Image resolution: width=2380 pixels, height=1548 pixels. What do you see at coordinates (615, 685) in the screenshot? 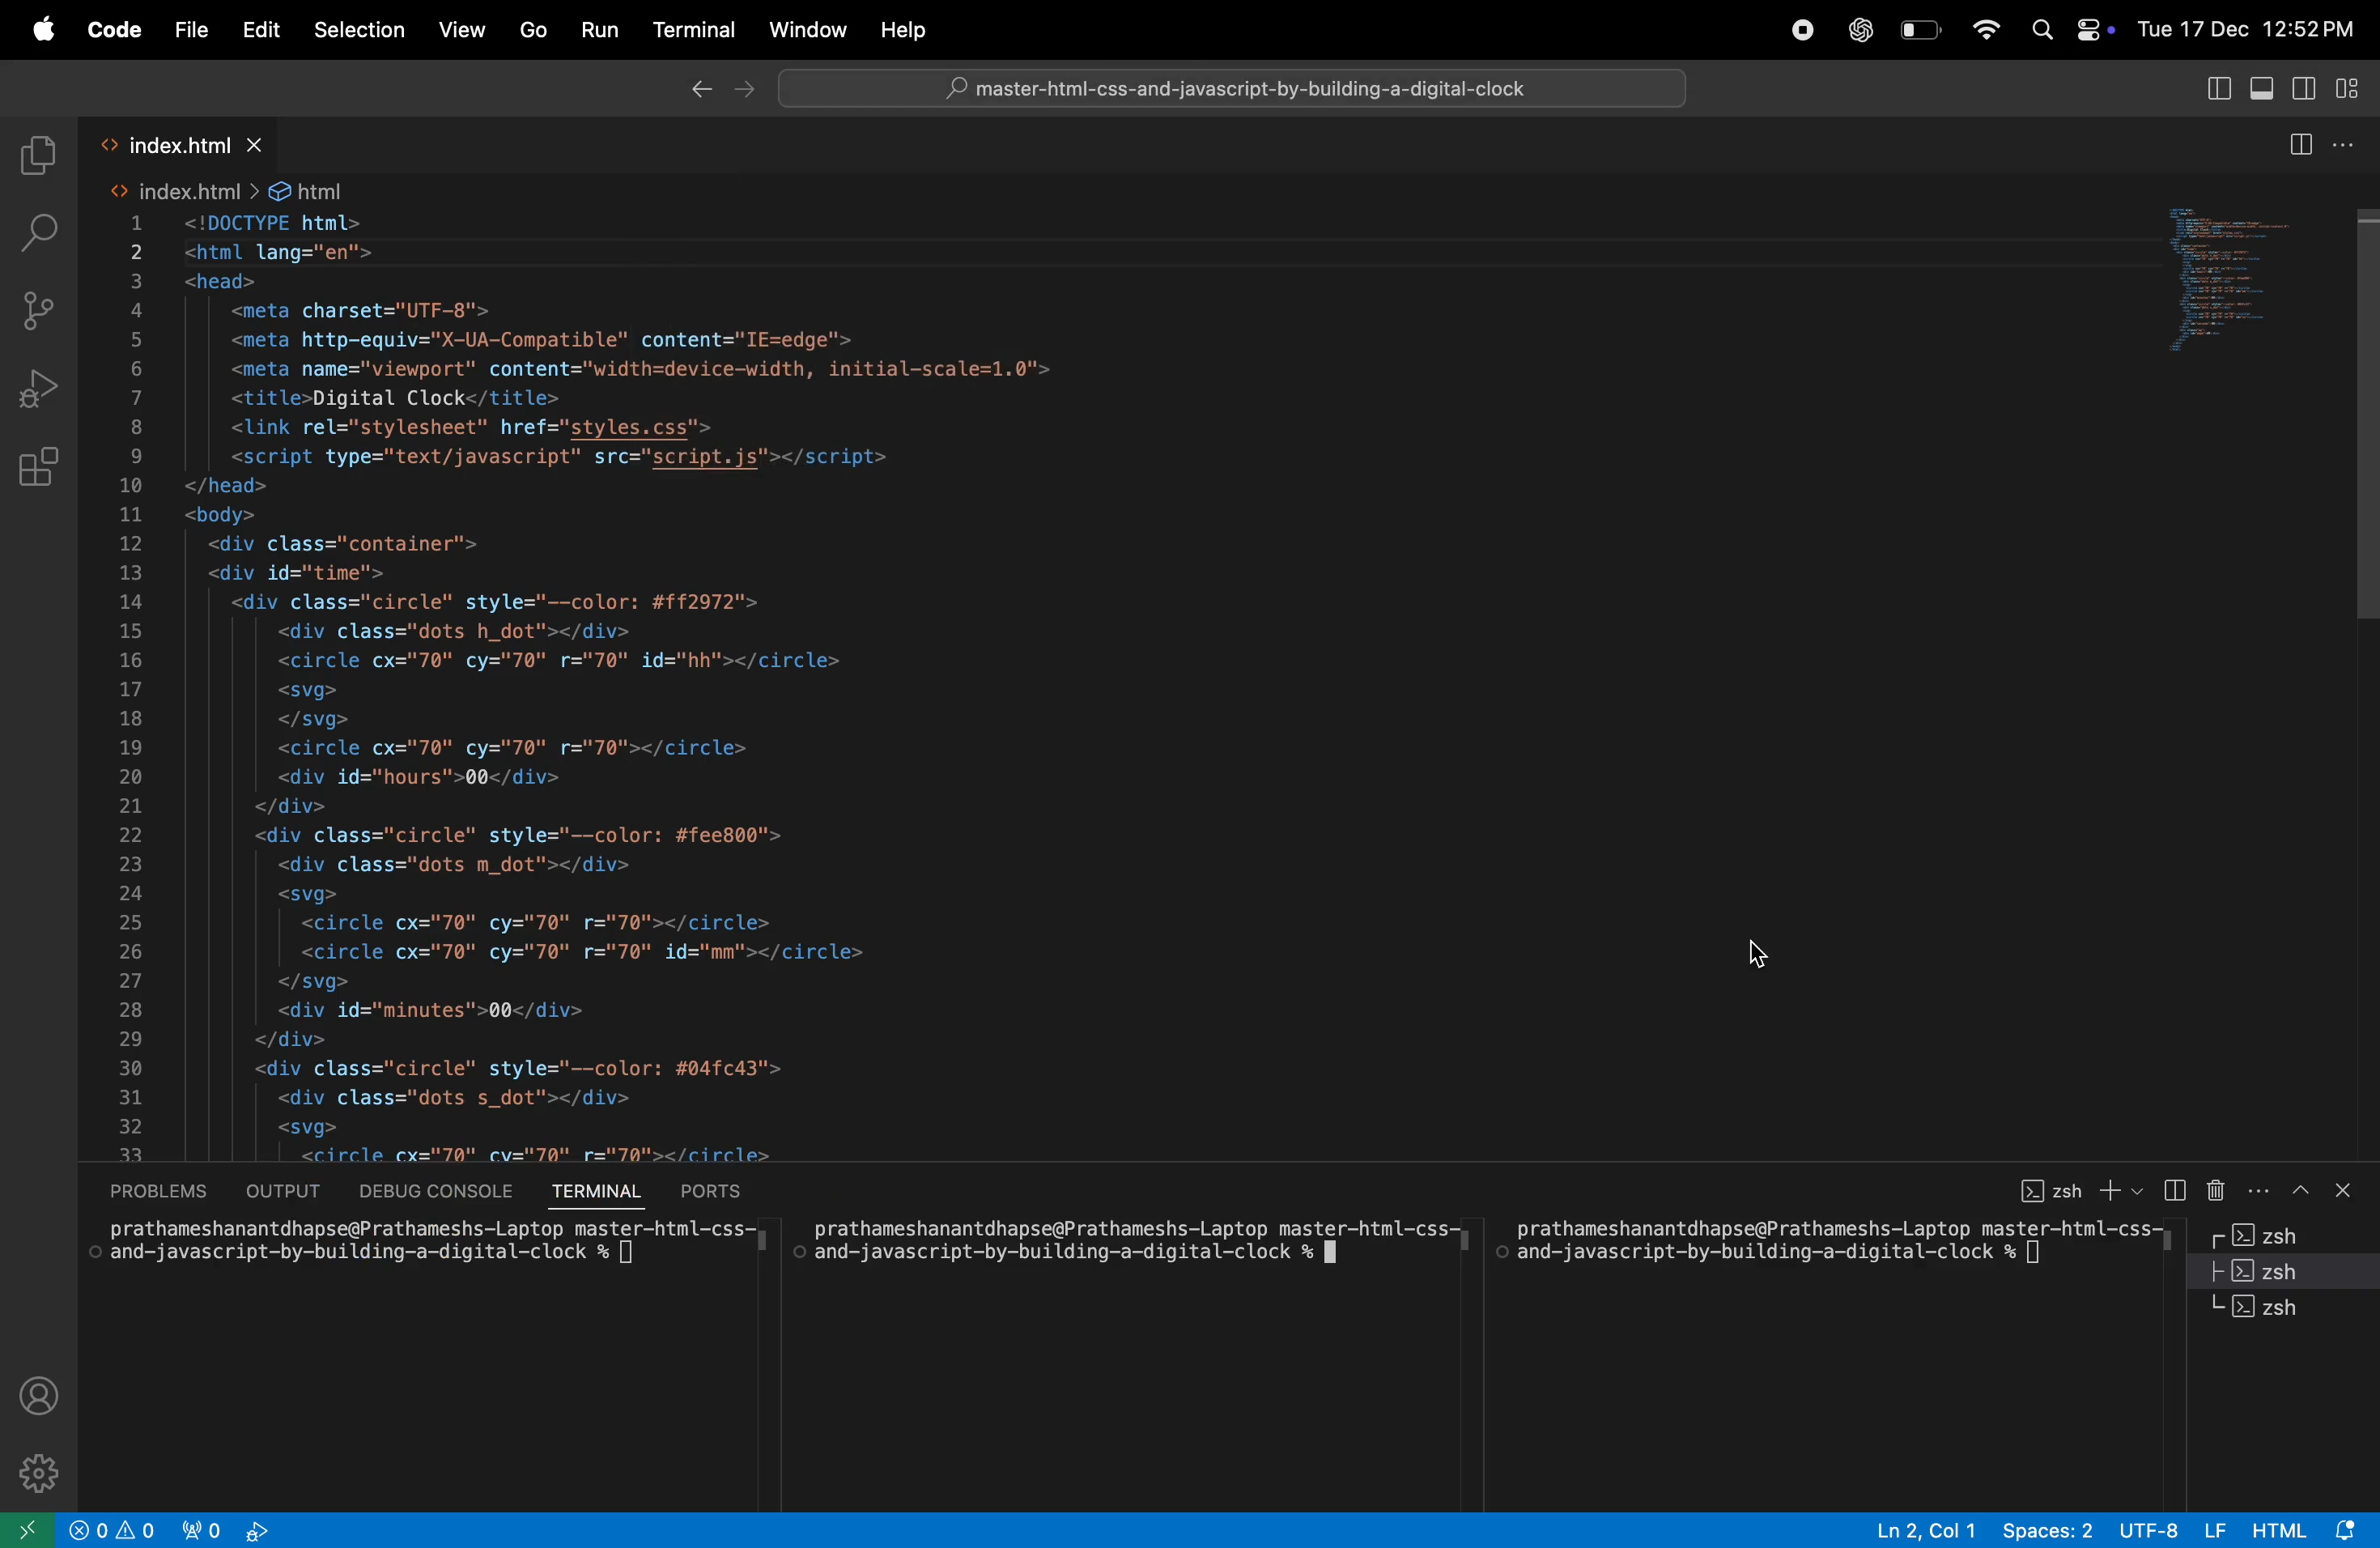
I see `<!DOCTYPE html>
<html lang="en">
<head>
<meta charset="UTF-8">
<meta http-equiv="X-UA-Compatible" content="IE=edge'>
<meta name="viewport" content="width=device-width, initial-scale=1.0">
<title>Digital Clock</title>
<link rel="stylesheet" href="styles.css">
<script type="text/javascript" src="script.js"></script>
</head>
<body>
<div class="container">
<div id="time">
<div class="circle" style="--color: #ff2972">
<div class="dots h_dot"></div>
<circle cx="70" cy="70" r="70" id="hh"></circle>
<svg>
</svg>
<circle cx="70" cy="70" r="70"></circle>
<div id="hours">00</div>
</div>
<div class="circle" style="--color: #fee800">
<div class="dots m_dot"></div>
<svg>
<circle cx="70" cy="70" r="70"></circle>
<circle cx="70" cy="70" r="70" id="mm"></circle>
</svg>
<div id="minutes">00</div>
</div>
<div class="circle" style="--color: #04fc43">
<div class="dots s_dot"></div>
<svg>
<circle cx="70" cy="70" r="70"></circle>
<circle cx="70" cy="70" r="70" id="ss"></circle>
</svg>
<div id="seconds">00</div>
</div>
<div class="ap">
<div id="ampm">AM</div>
</div>
</div>
</div>
</body>
</html>` at bounding box center [615, 685].